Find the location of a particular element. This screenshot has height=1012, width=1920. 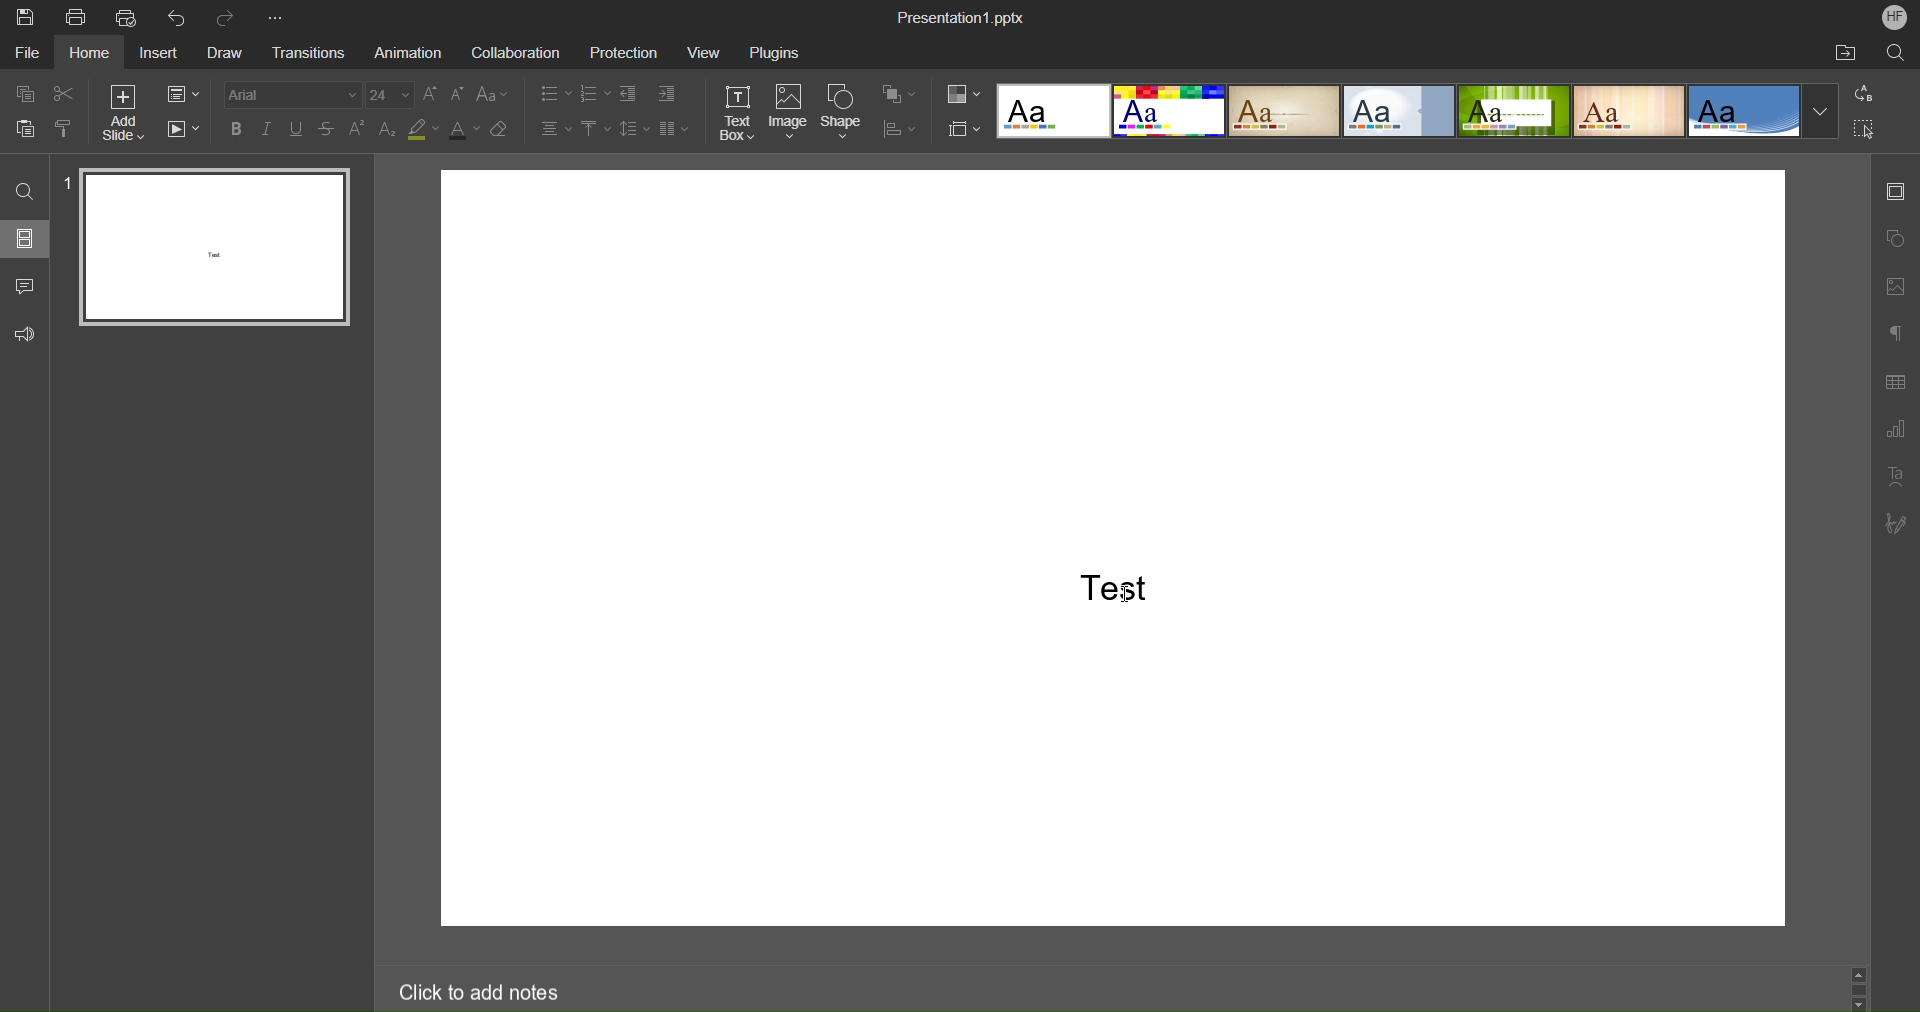

Insert is located at coordinates (164, 53).